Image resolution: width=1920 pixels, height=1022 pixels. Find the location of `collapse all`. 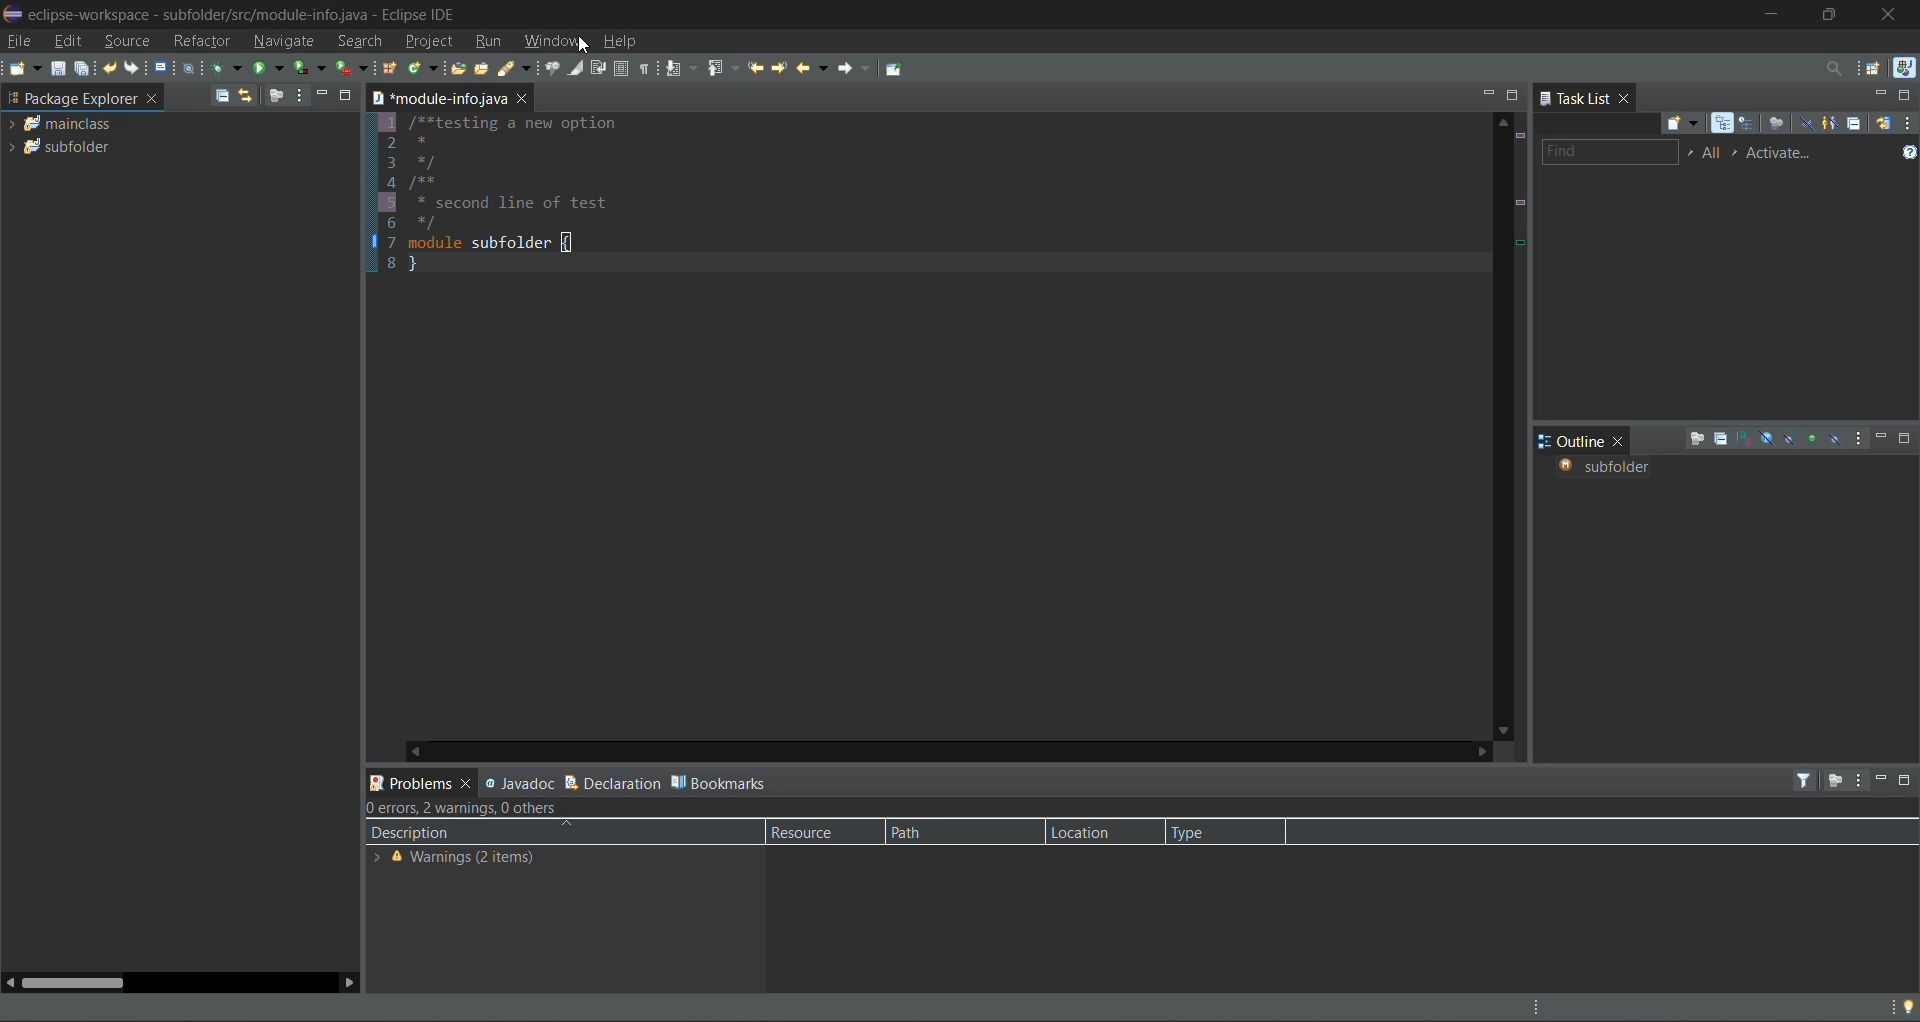

collapse all is located at coordinates (1721, 439).